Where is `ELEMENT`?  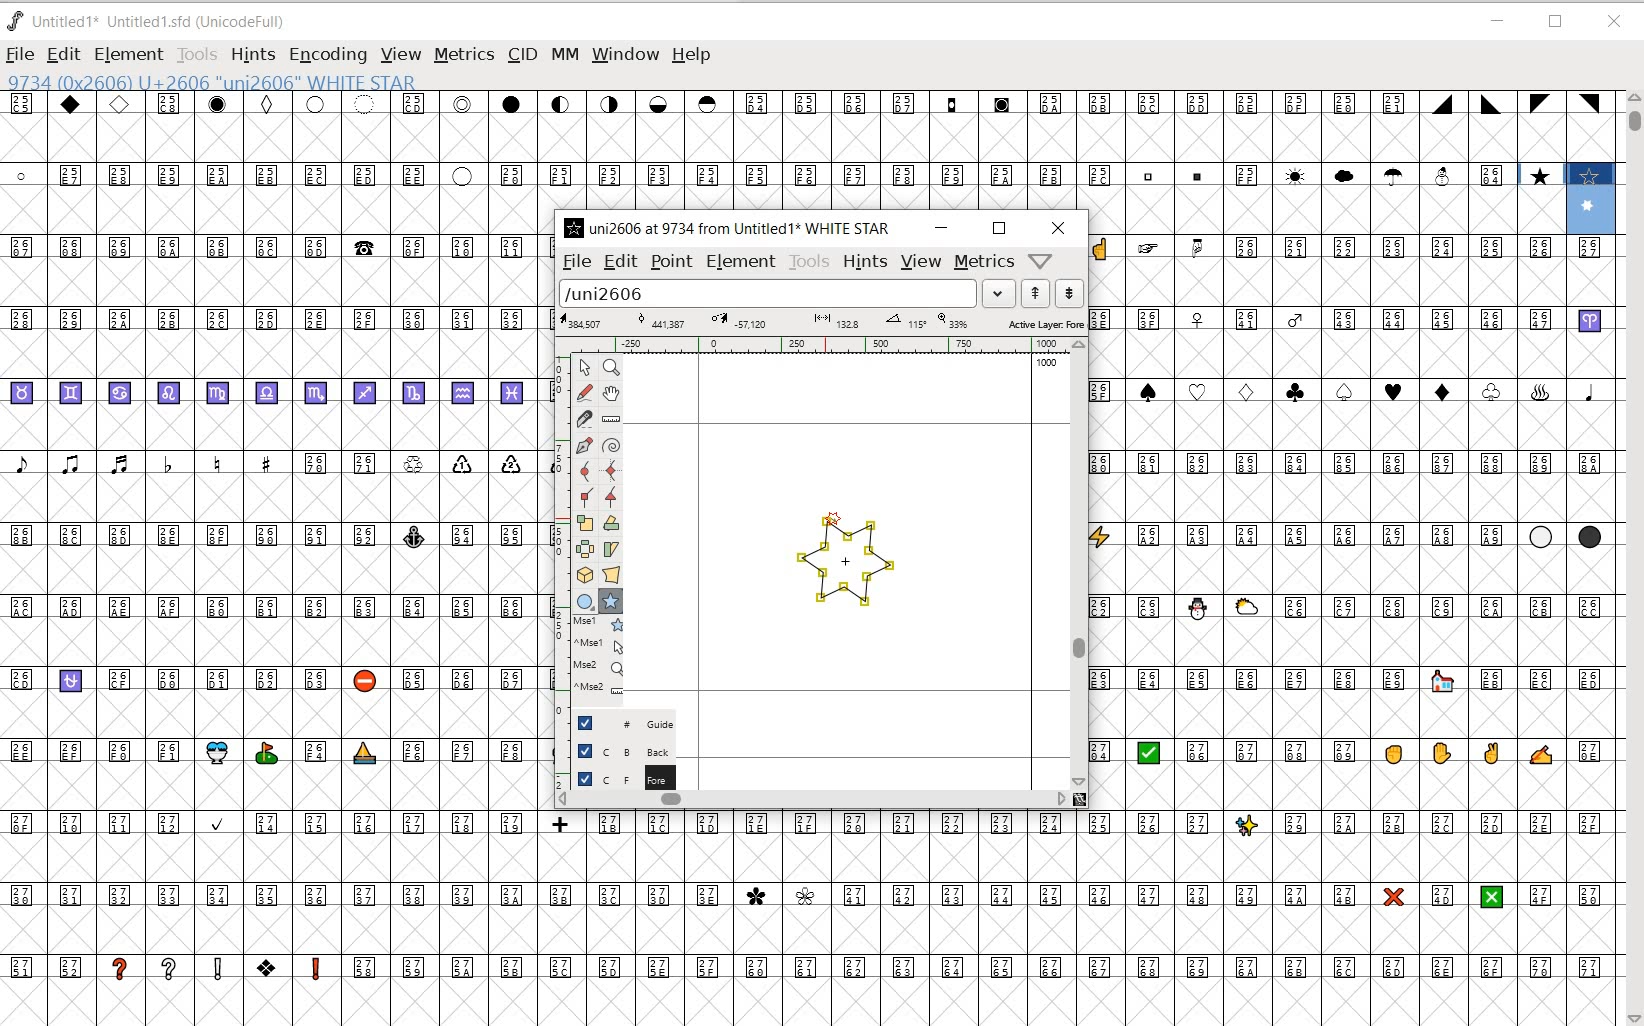
ELEMENT is located at coordinates (129, 54).